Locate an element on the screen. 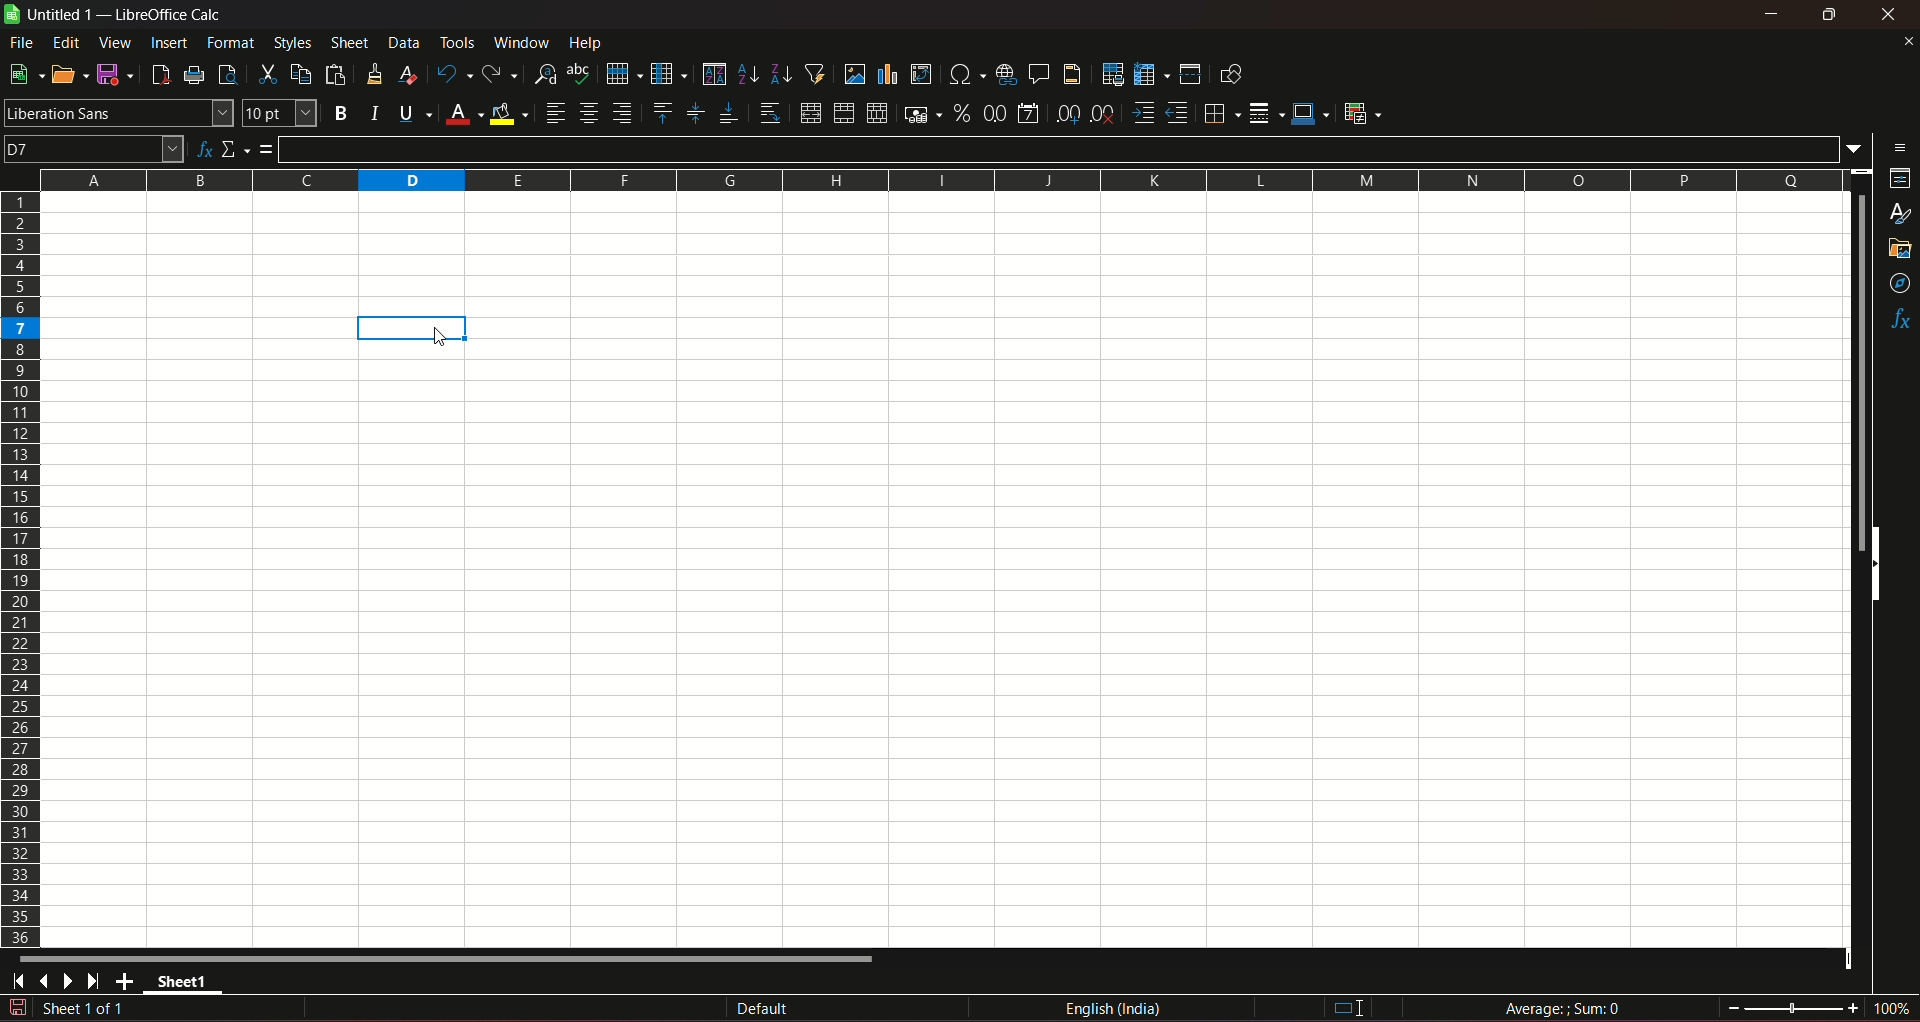 The height and width of the screenshot is (1022, 1920). language is located at coordinates (1117, 1009).